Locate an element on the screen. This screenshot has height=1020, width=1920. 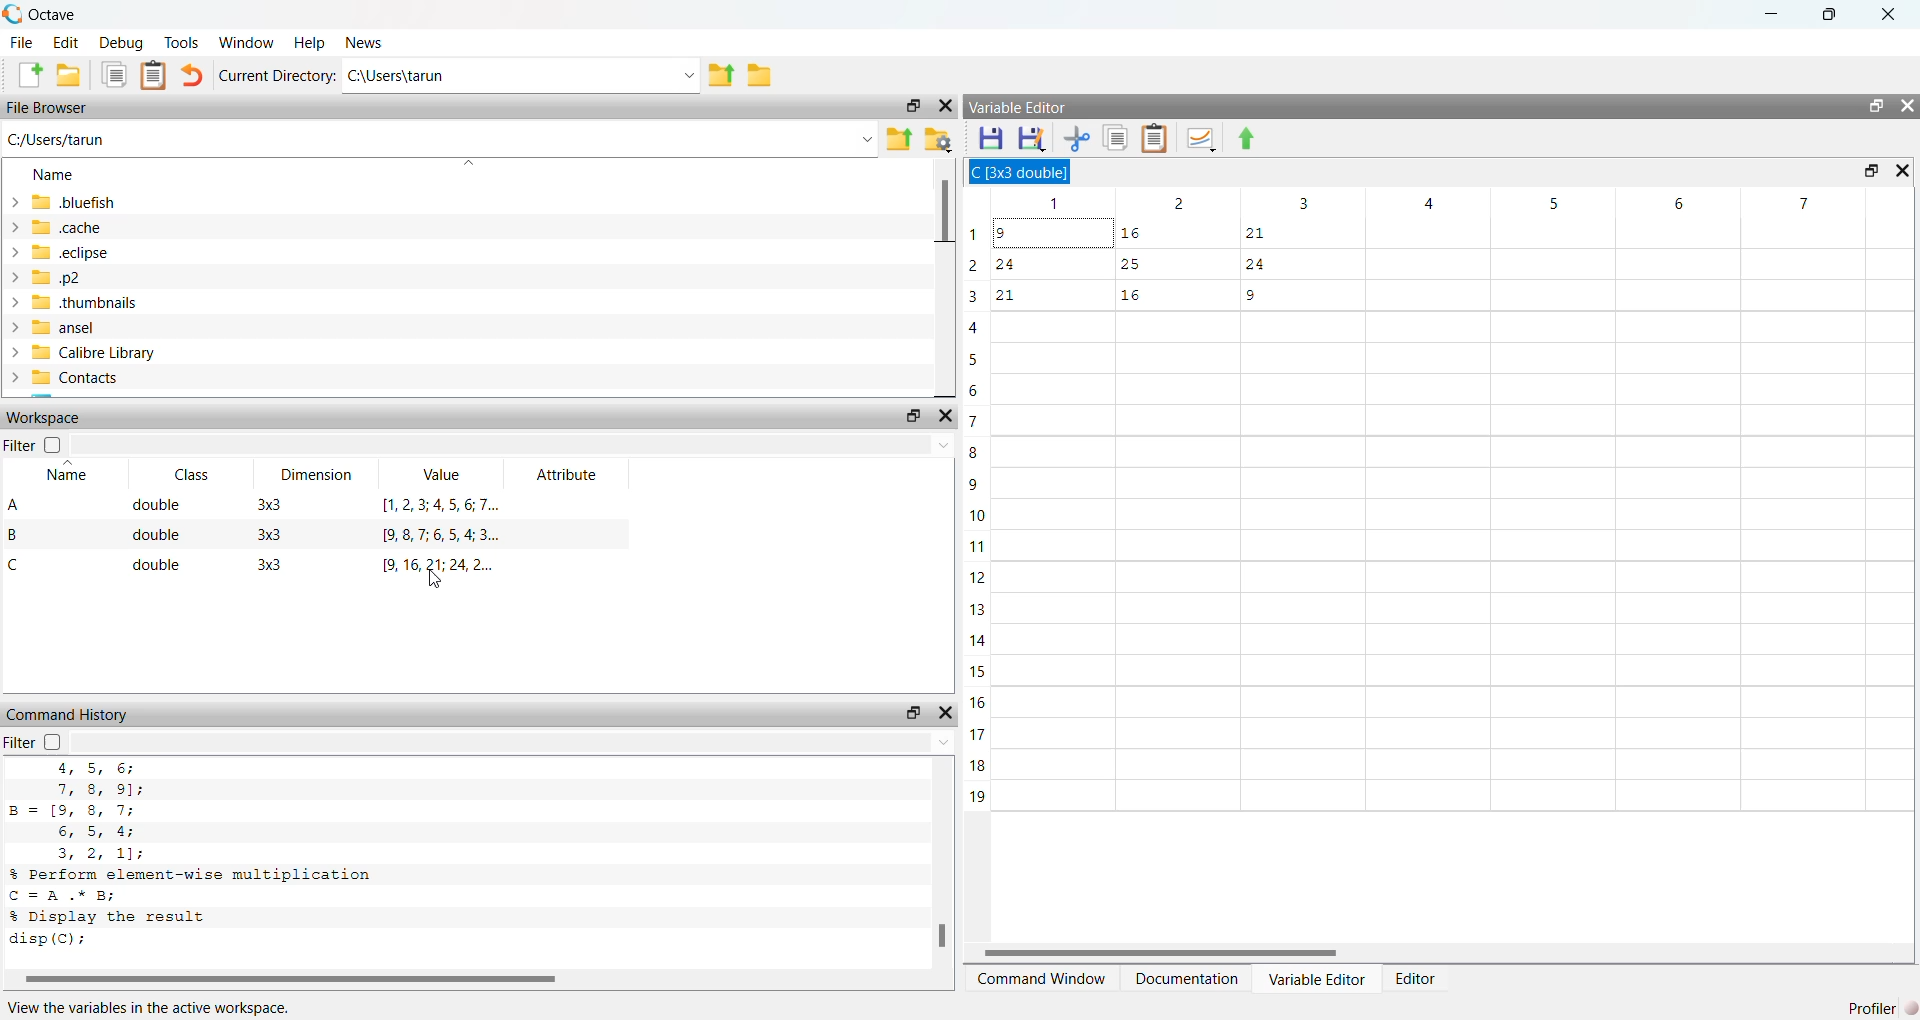
Folder is located at coordinates (759, 76).